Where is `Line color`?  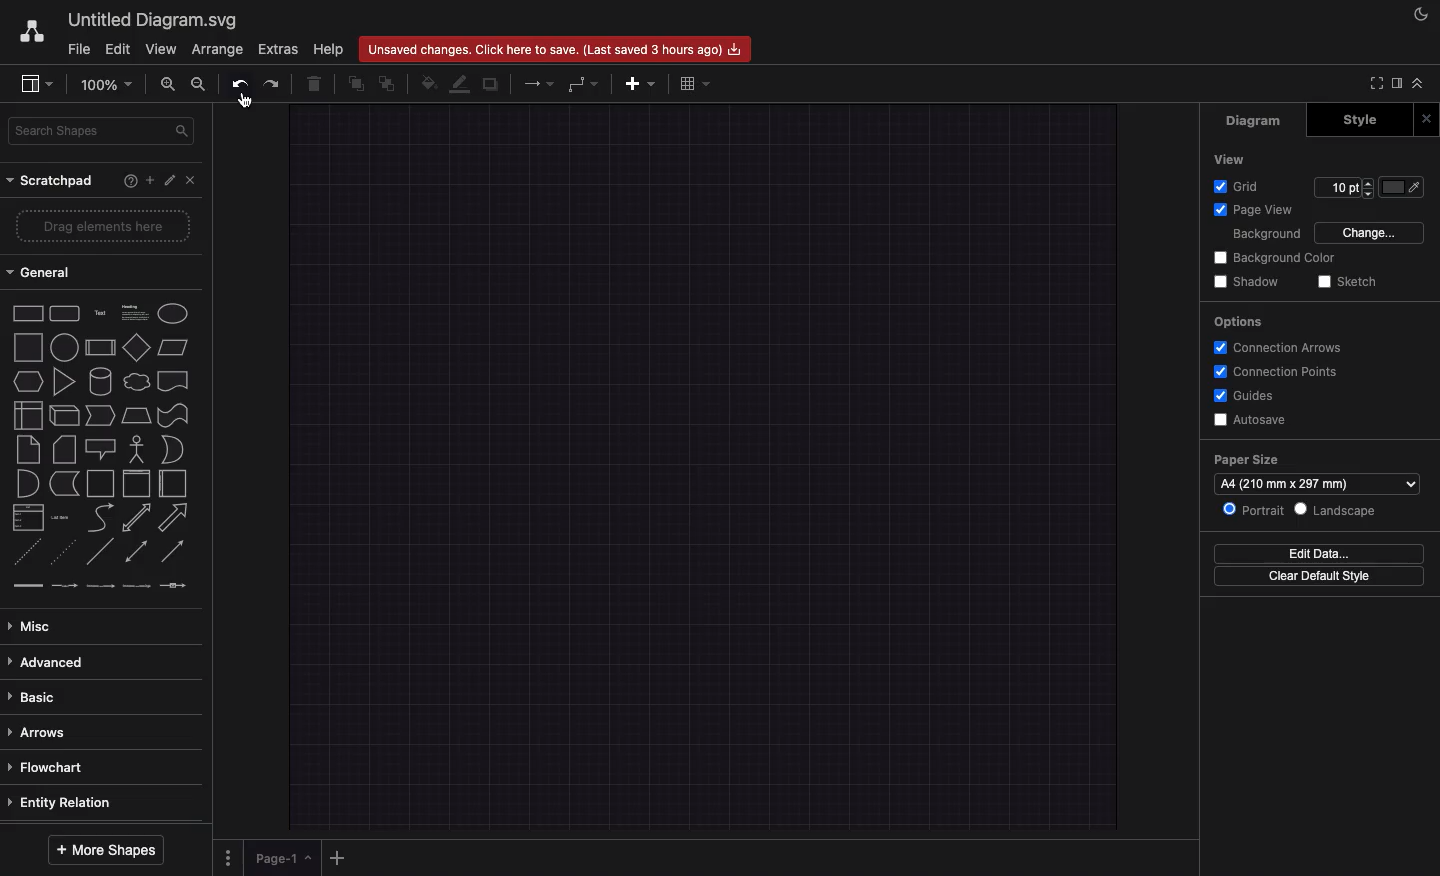 Line color is located at coordinates (462, 82).